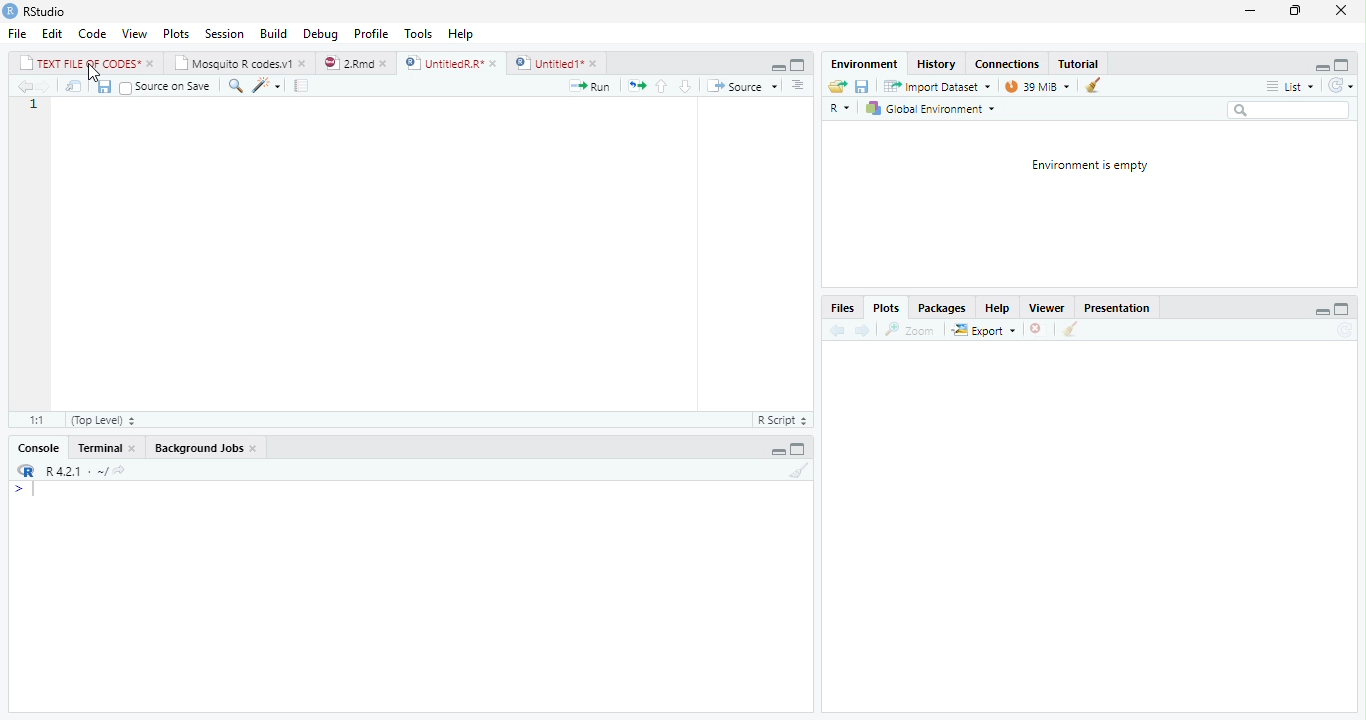 The image size is (1366, 720). Describe the element at coordinates (274, 34) in the screenshot. I see `Build` at that location.